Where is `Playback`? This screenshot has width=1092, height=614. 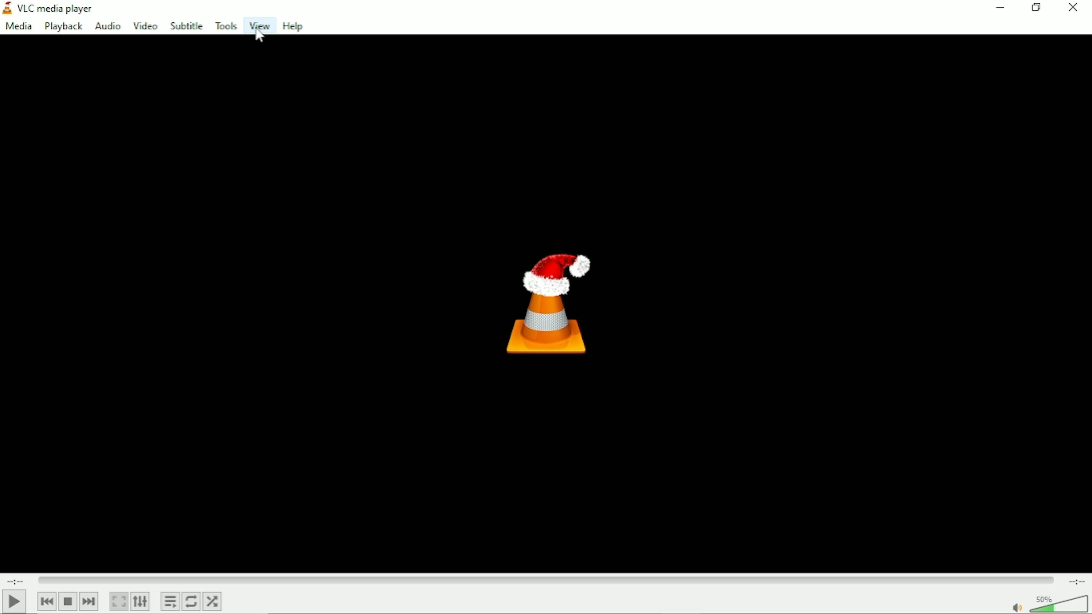 Playback is located at coordinates (63, 27).